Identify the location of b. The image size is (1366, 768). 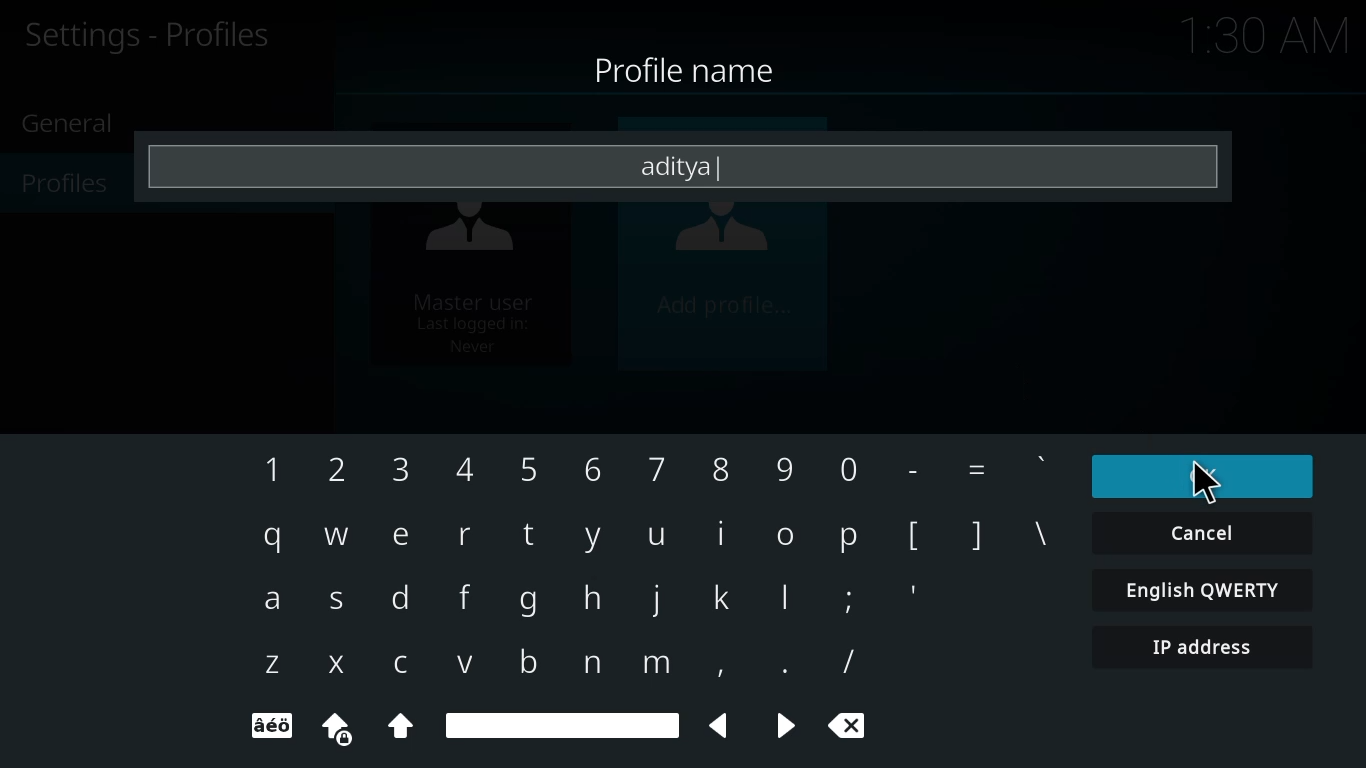
(528, 668).